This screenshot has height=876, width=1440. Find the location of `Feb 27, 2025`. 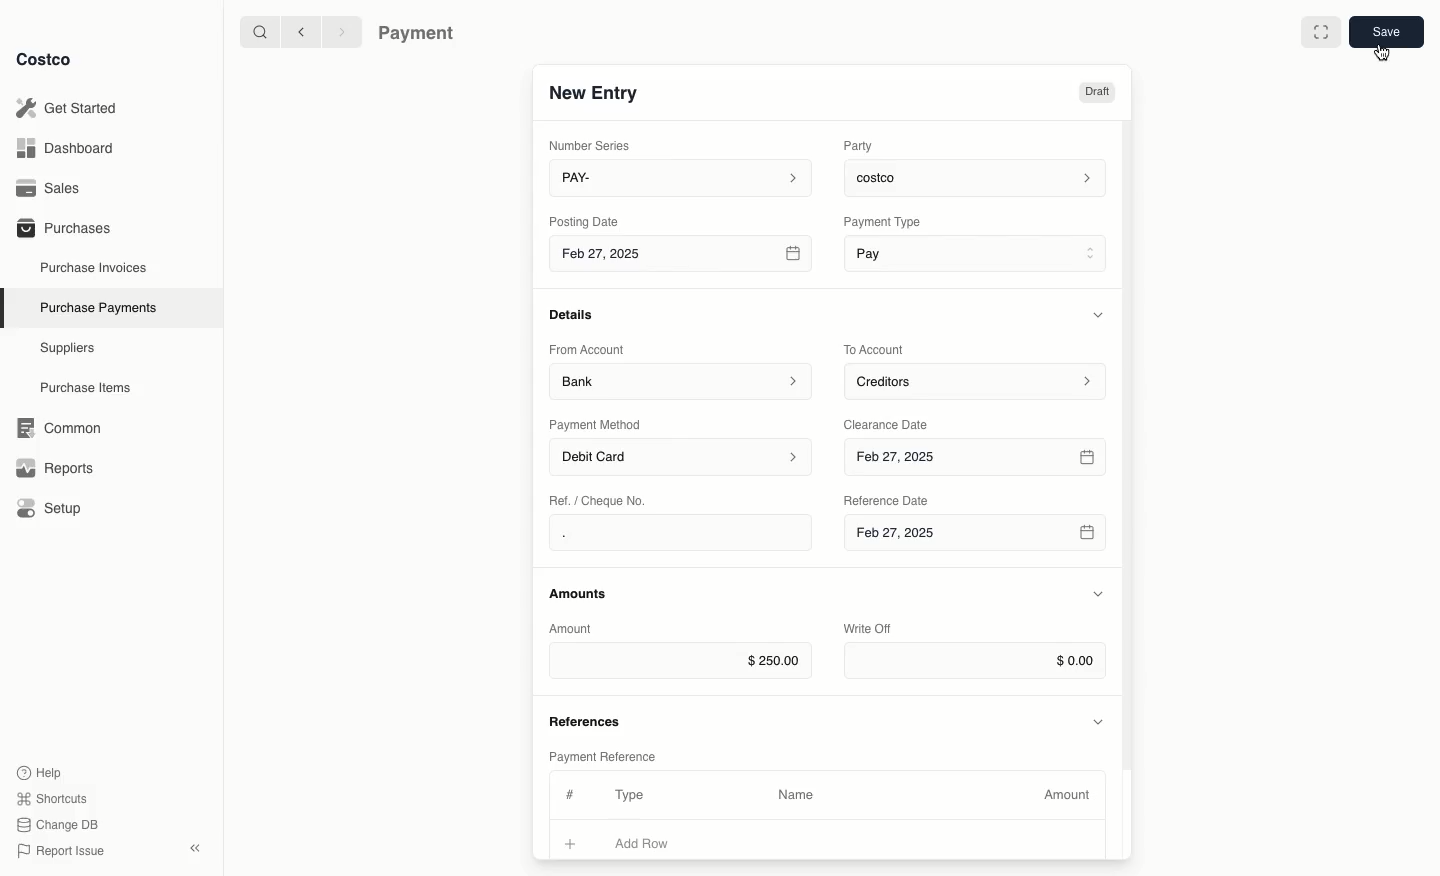

Feb 27, 2025 is located at coordinates (978, 458).